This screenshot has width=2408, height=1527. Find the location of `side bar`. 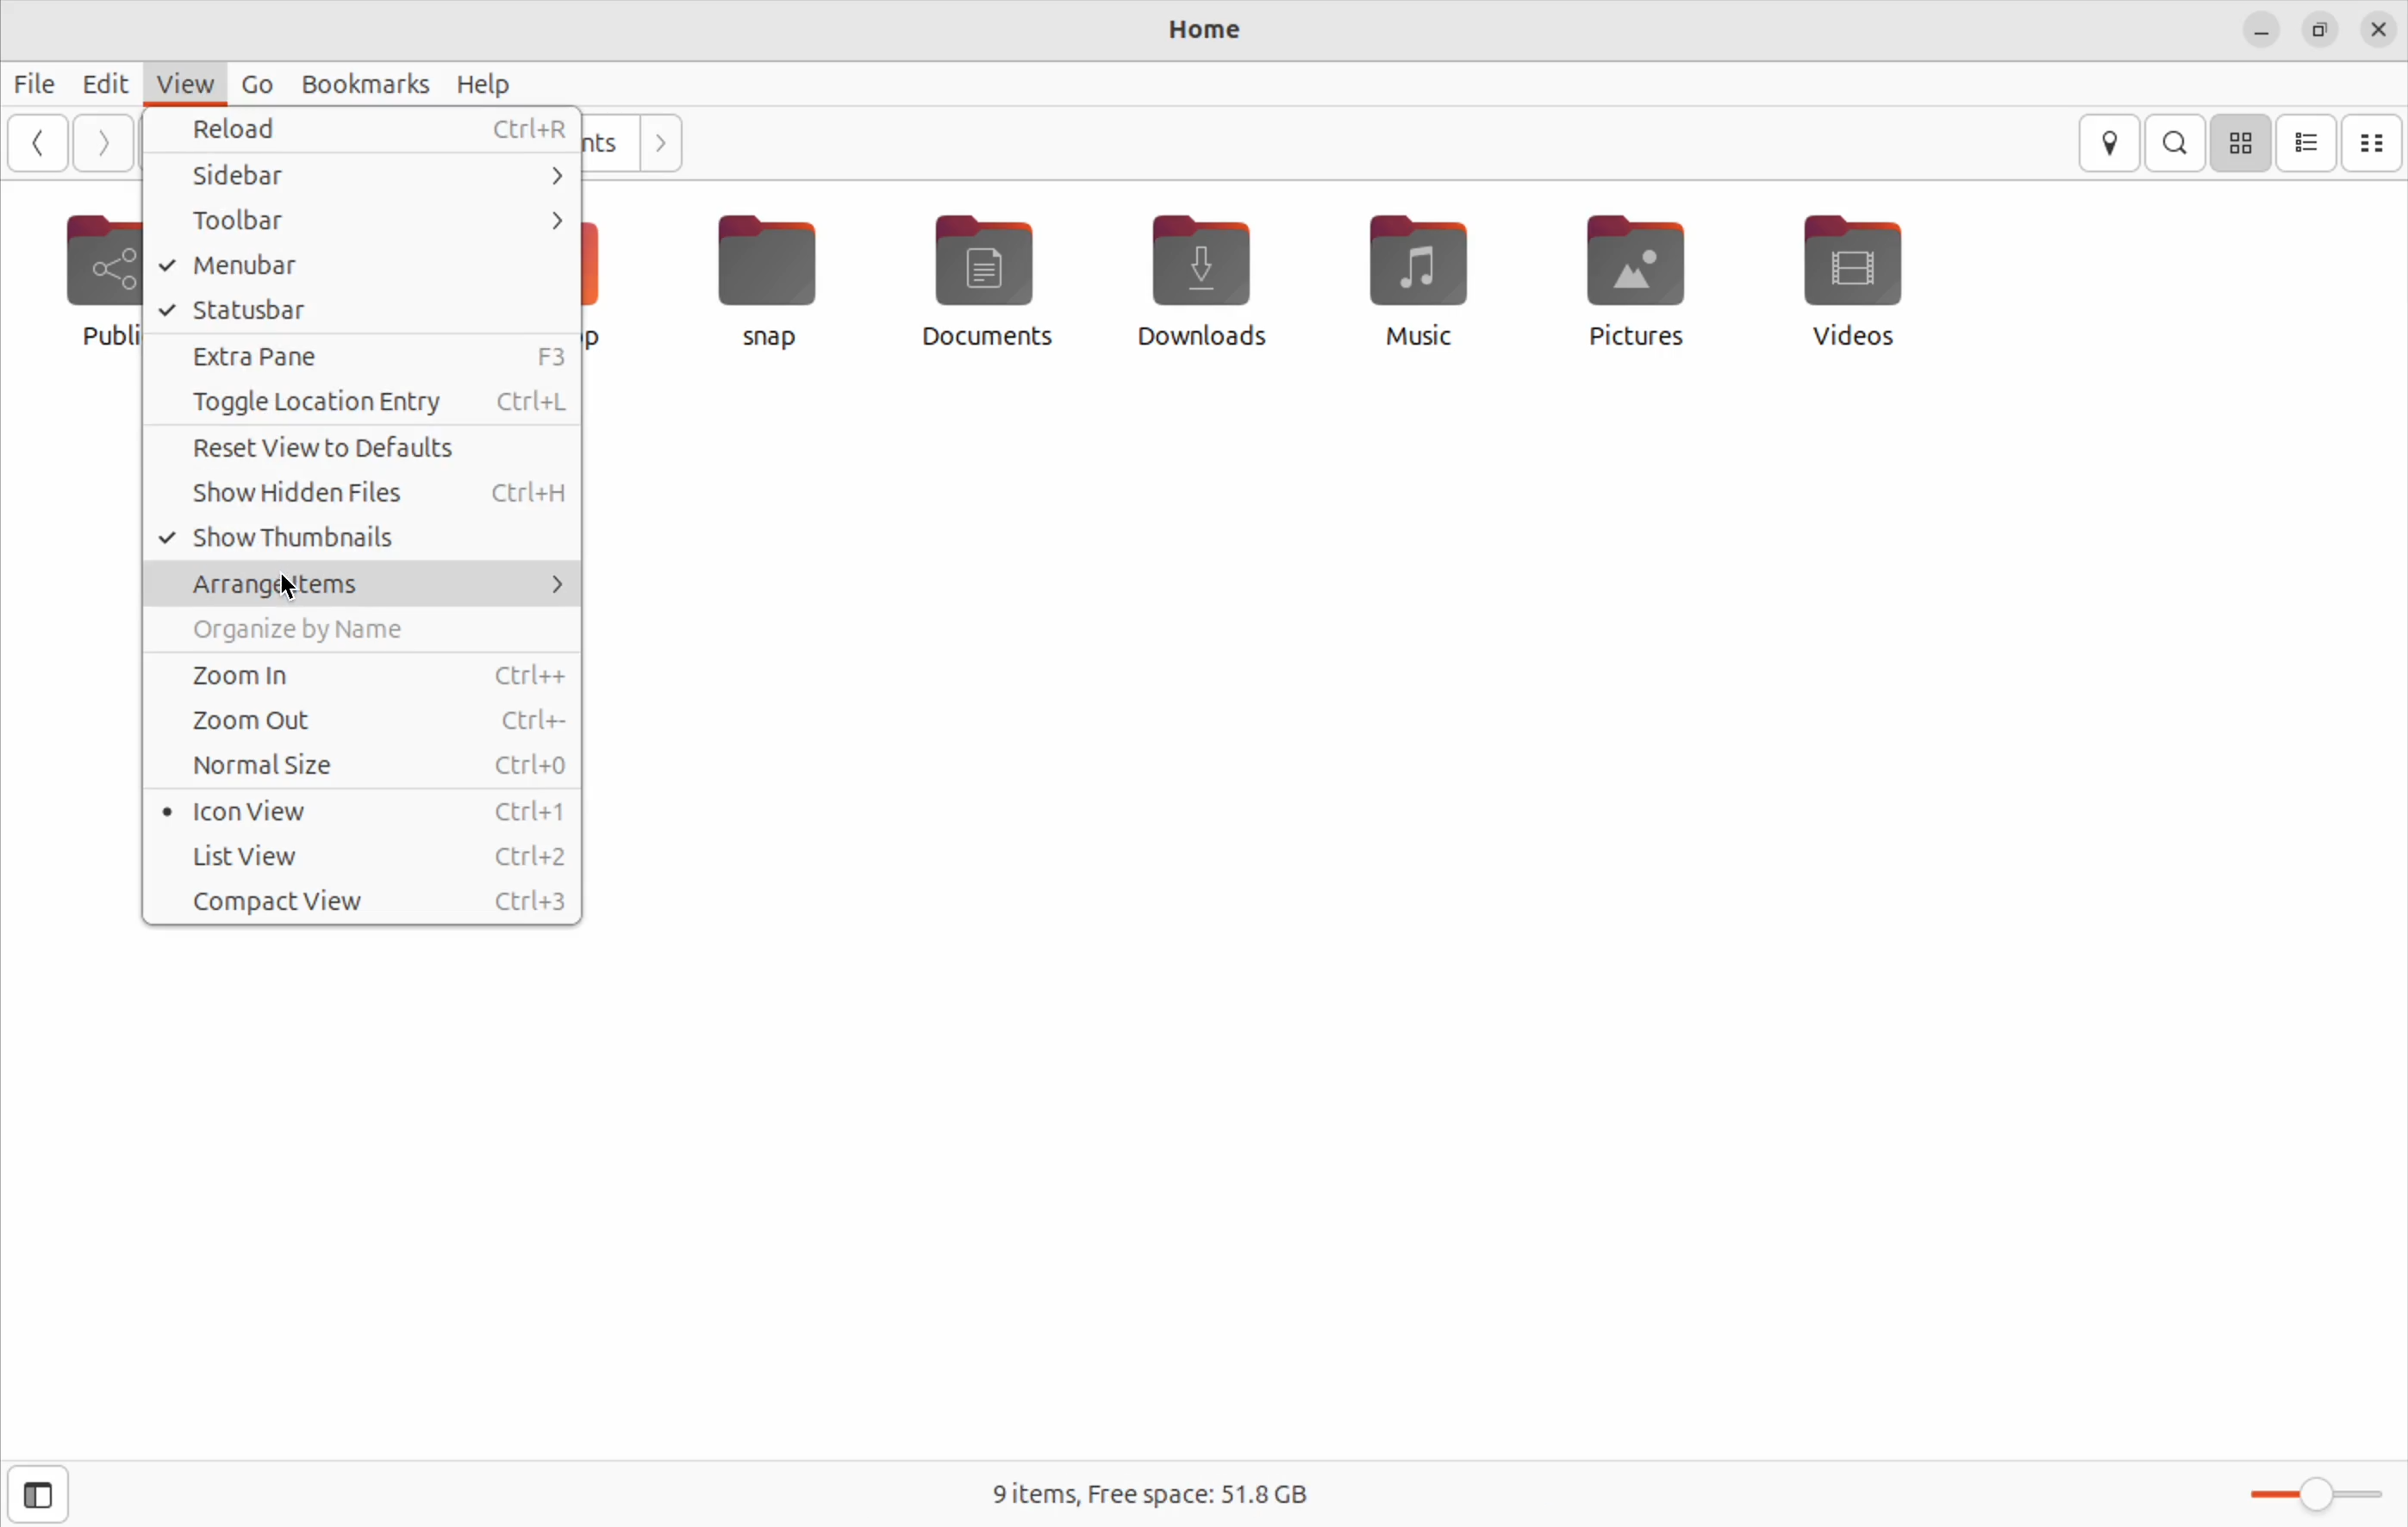

side bar is located at coordinates (363, 176).